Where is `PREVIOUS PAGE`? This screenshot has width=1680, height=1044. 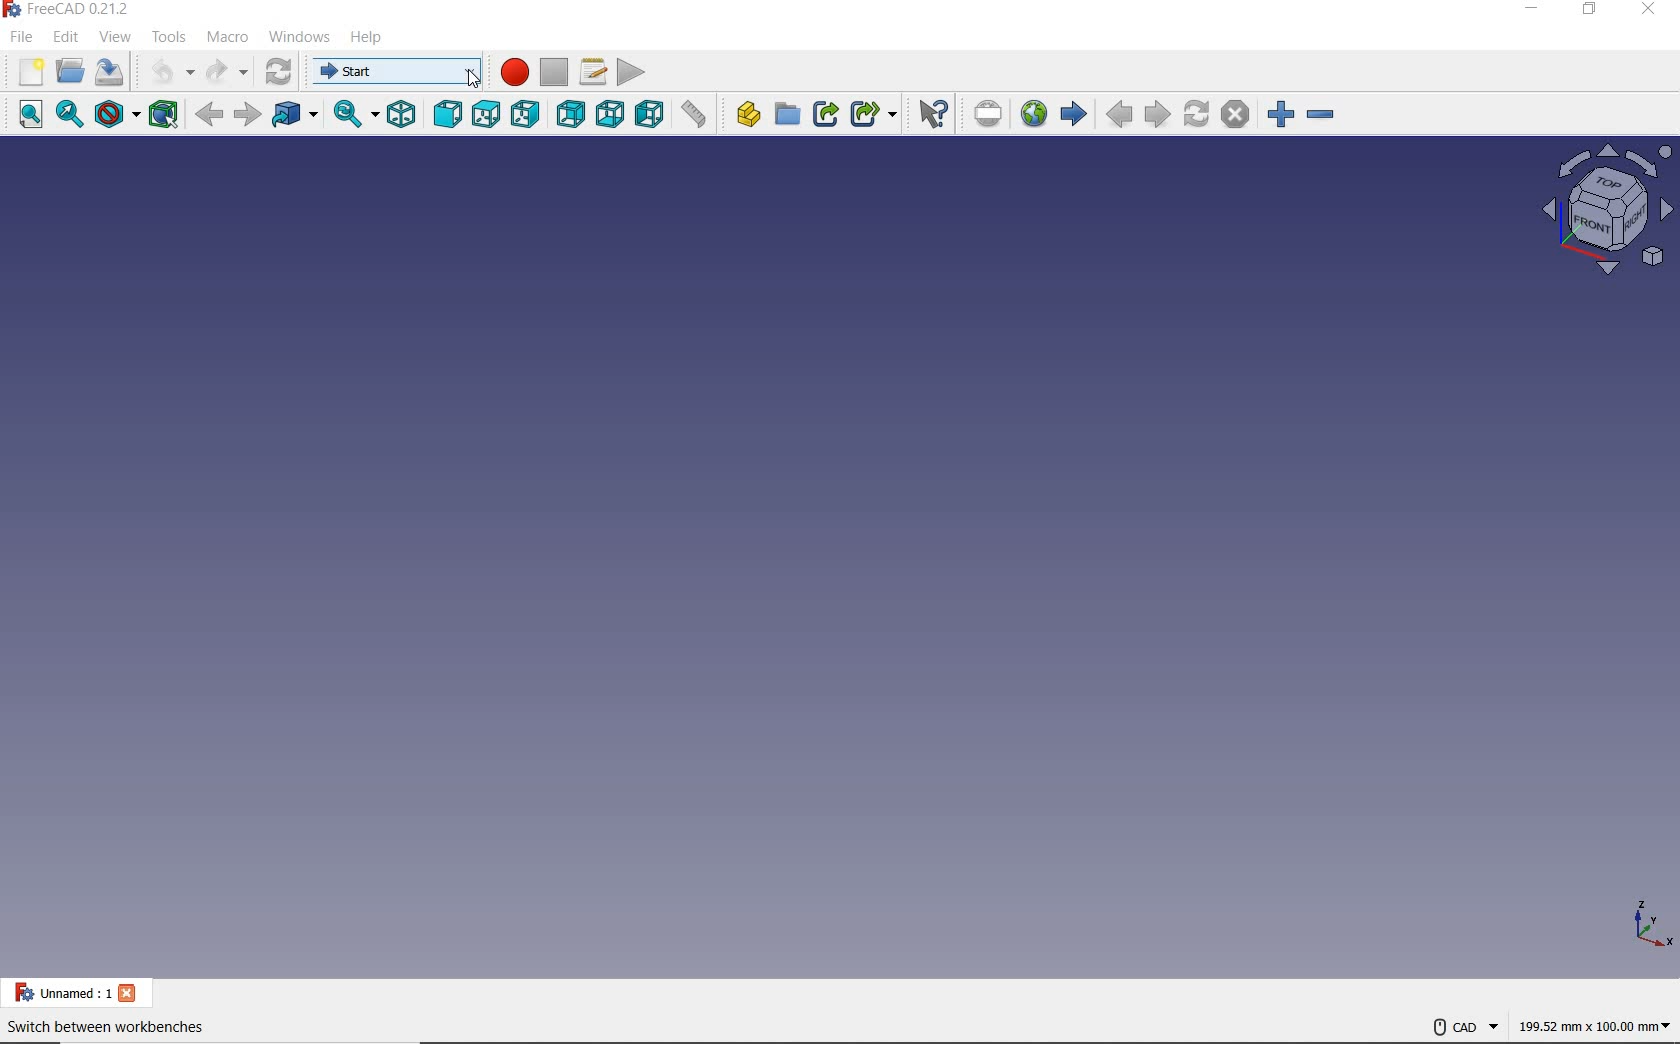 PREVIOUS PAGE is located at coordinates (1118, 116).